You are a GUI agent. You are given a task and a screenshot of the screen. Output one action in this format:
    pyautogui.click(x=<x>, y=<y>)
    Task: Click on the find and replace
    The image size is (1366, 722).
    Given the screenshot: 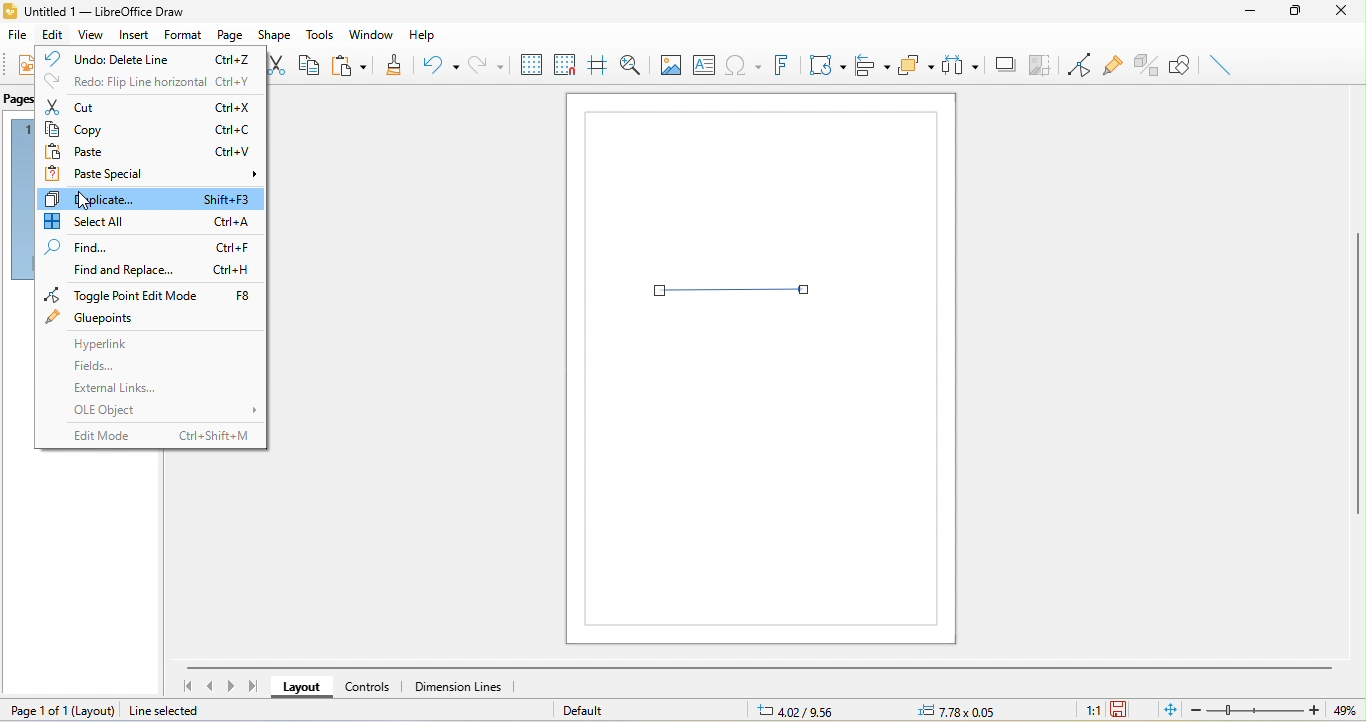 What is the action you would take?
    pyautogui.click(x=156, y=273)
    